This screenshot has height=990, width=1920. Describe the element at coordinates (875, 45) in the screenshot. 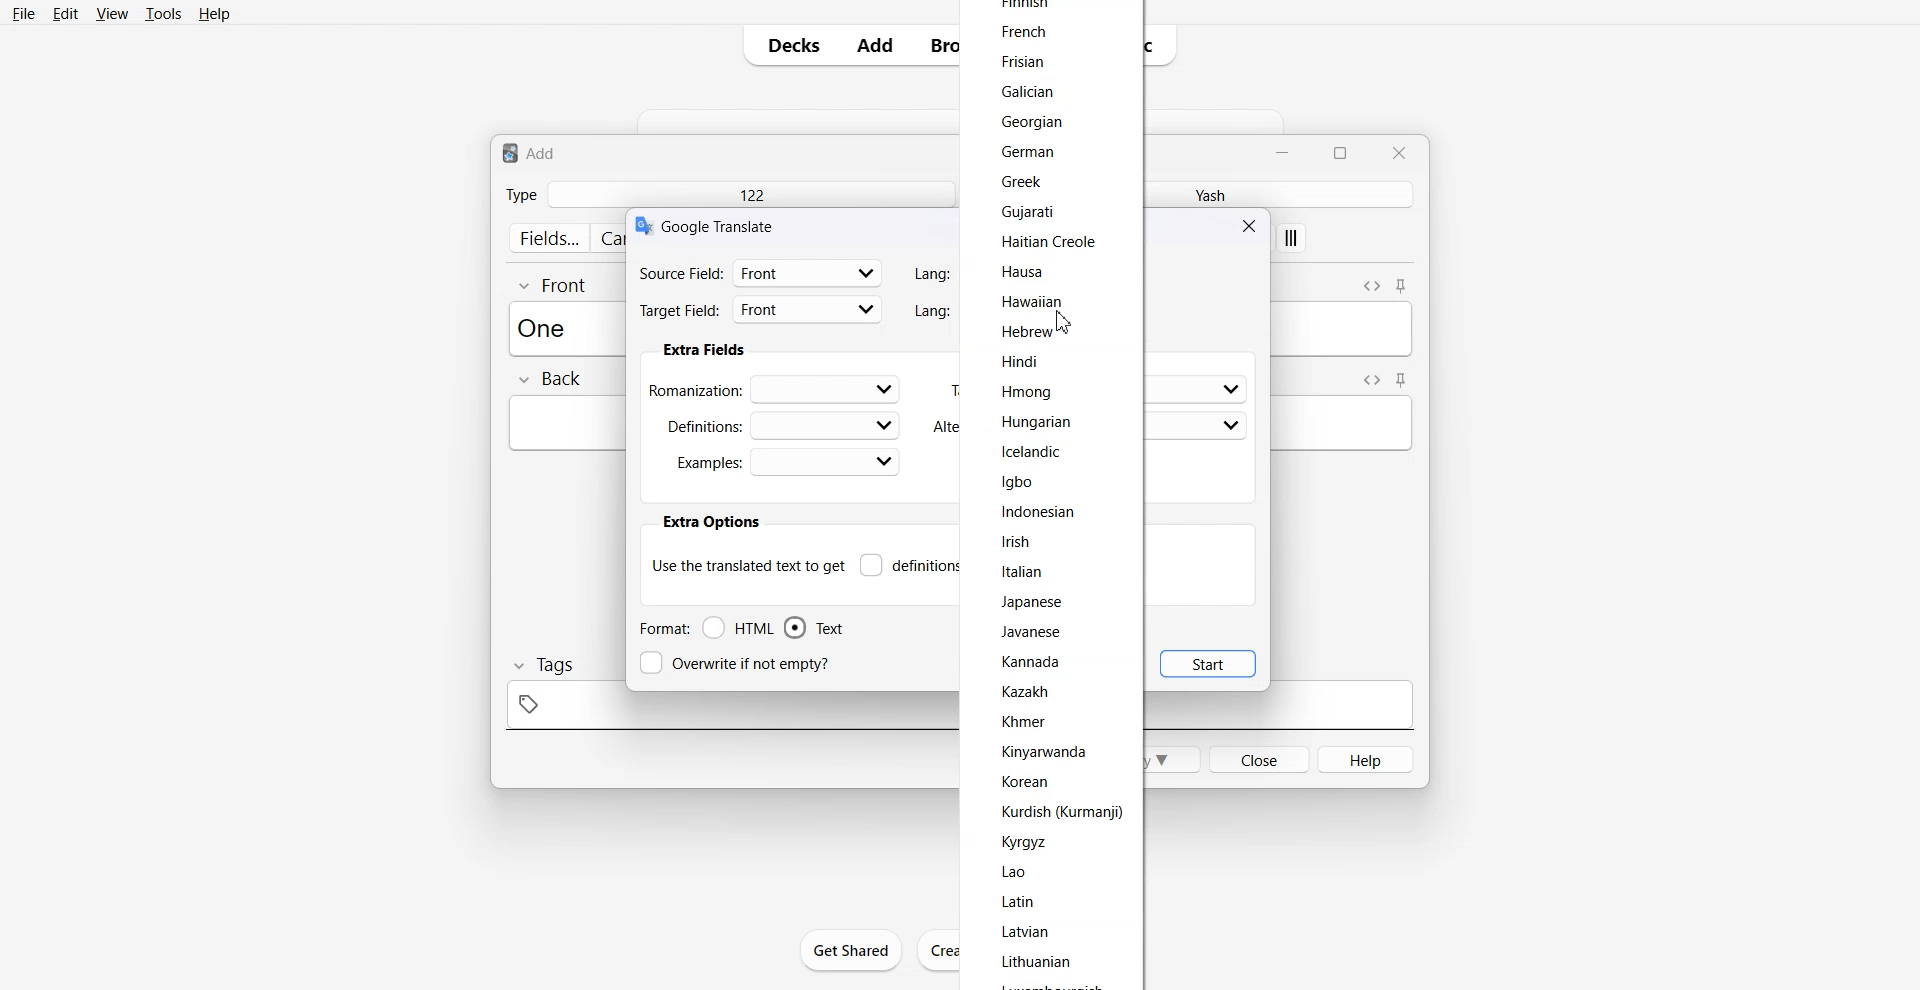

I see `Add` at that location.